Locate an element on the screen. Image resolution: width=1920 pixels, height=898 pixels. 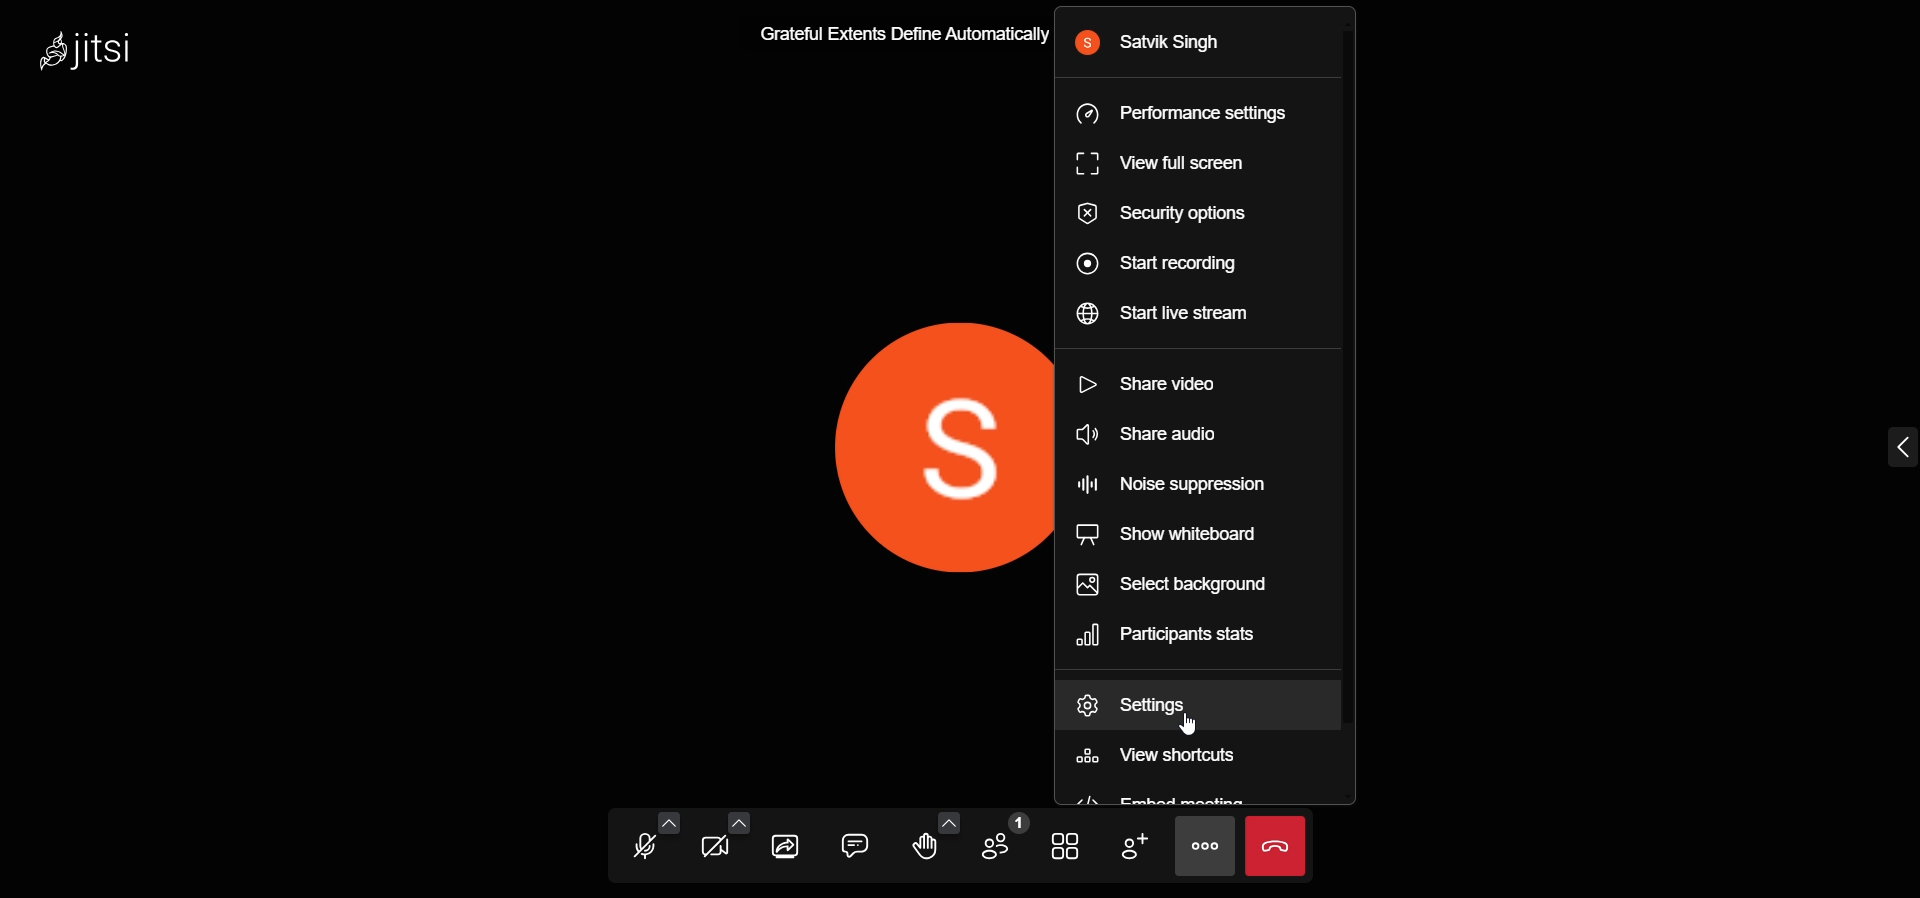
noise suppression is located at coordinates (1169, 484).